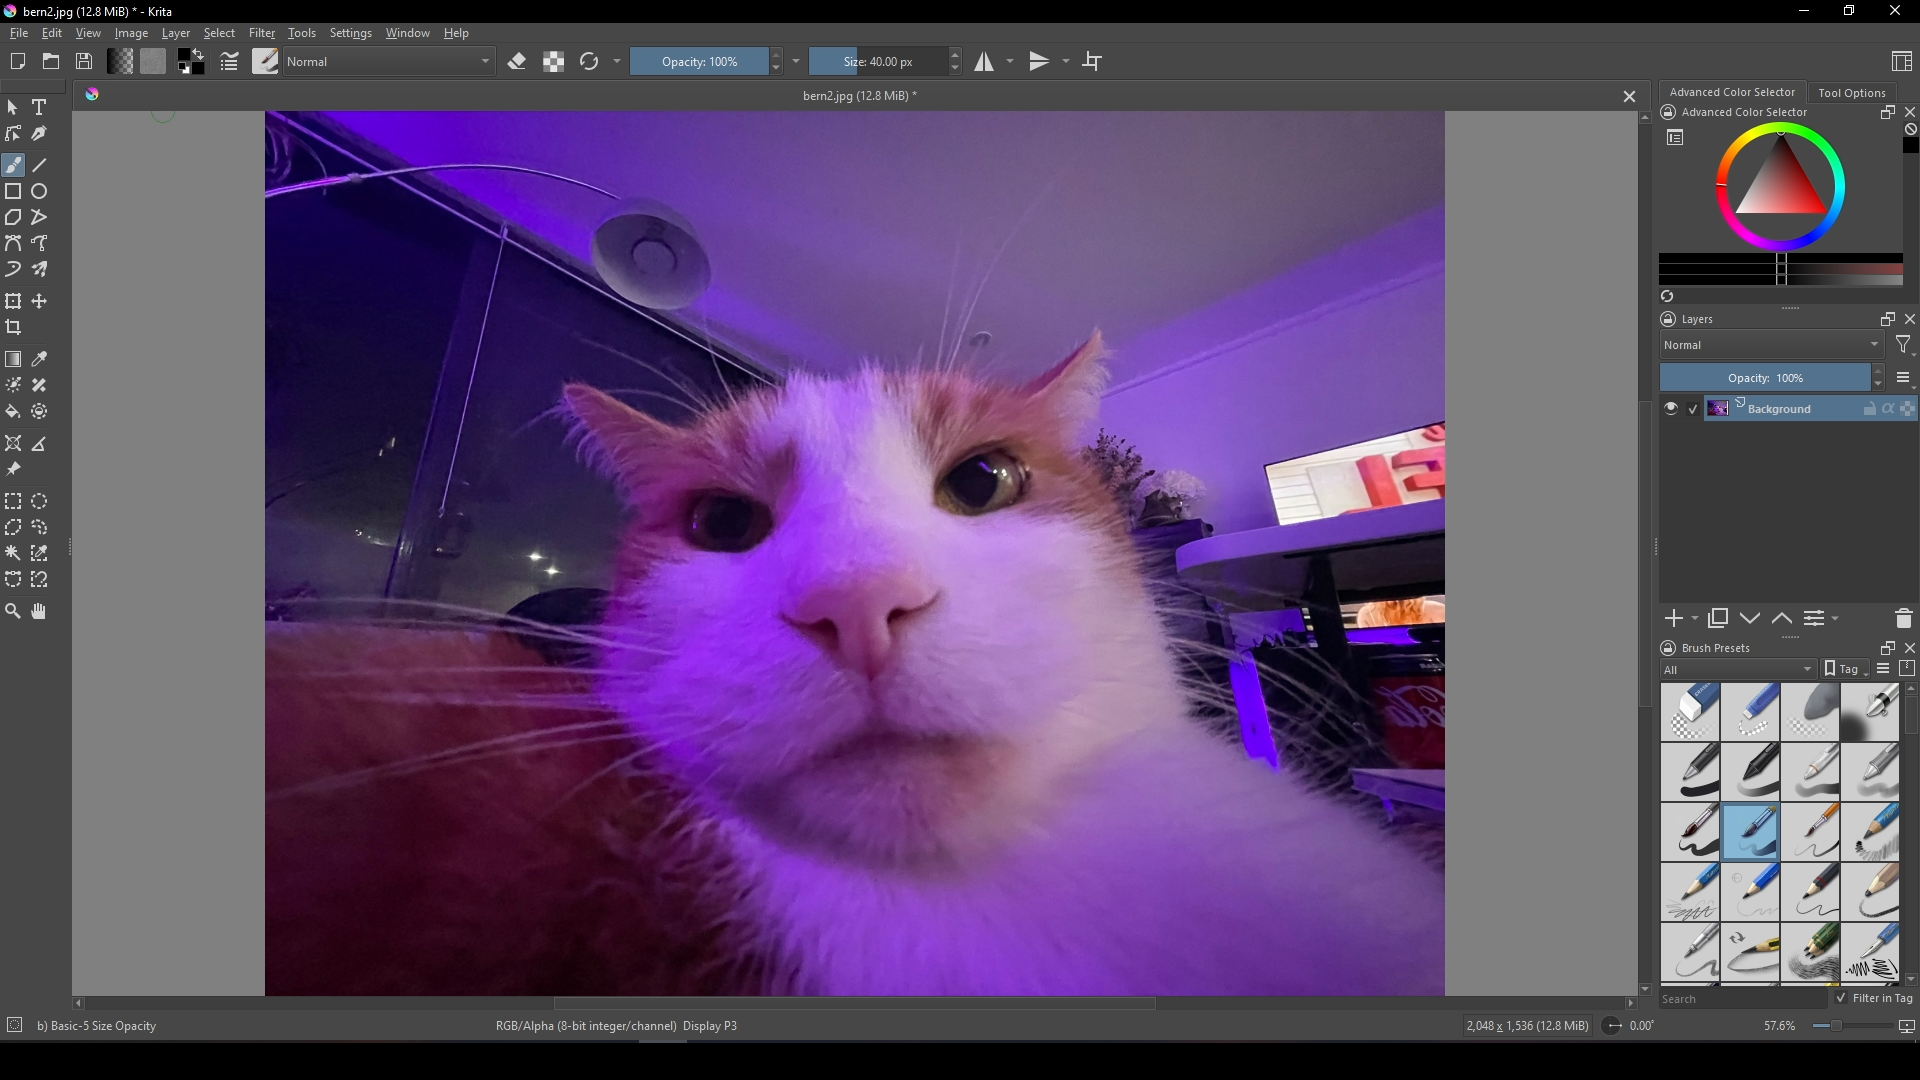  Describe the element at coordinates (1682, 619) in the screenshot. I see `Add layer` at that location.